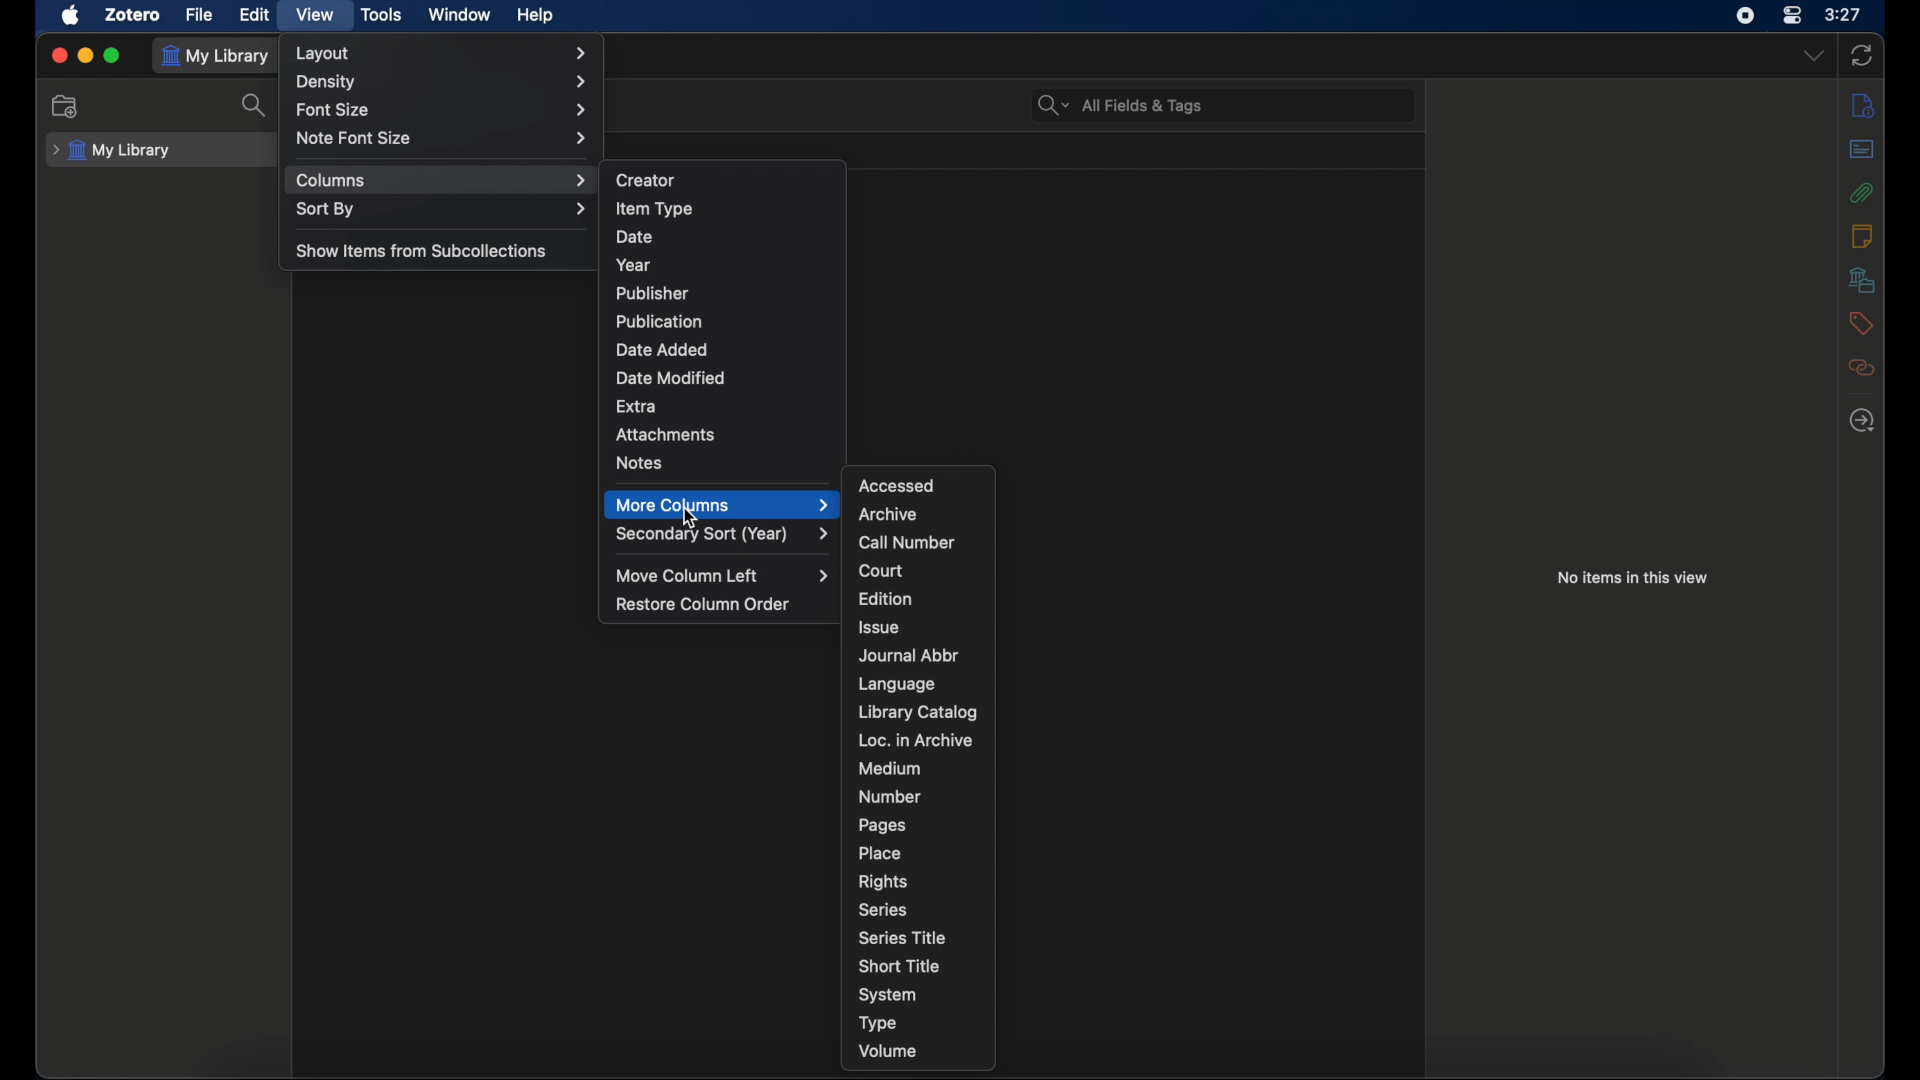 The width and height of the screenshot is (1920, 1080). Describe the element at coordinates (1121, 105) in the screenshot. I see `all fields & tags` at that location.